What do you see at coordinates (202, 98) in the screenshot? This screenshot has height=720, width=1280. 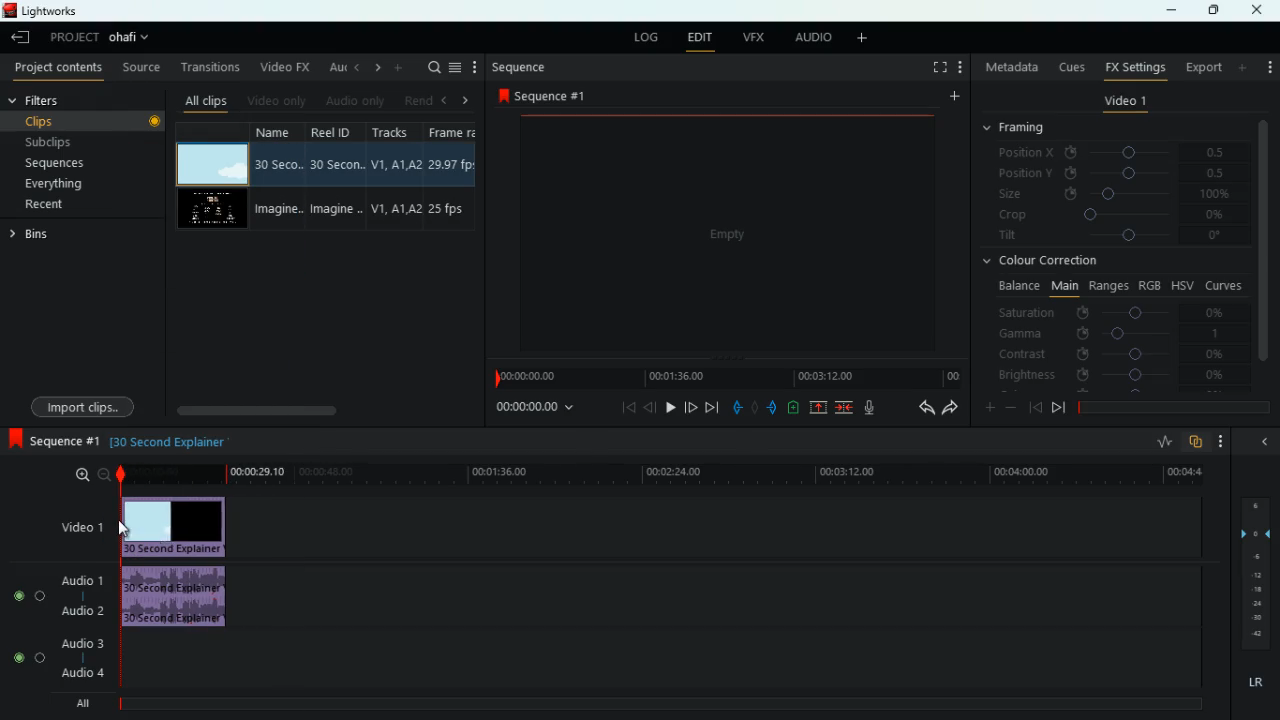 I see `all clips` at bounding box center [202, 98].